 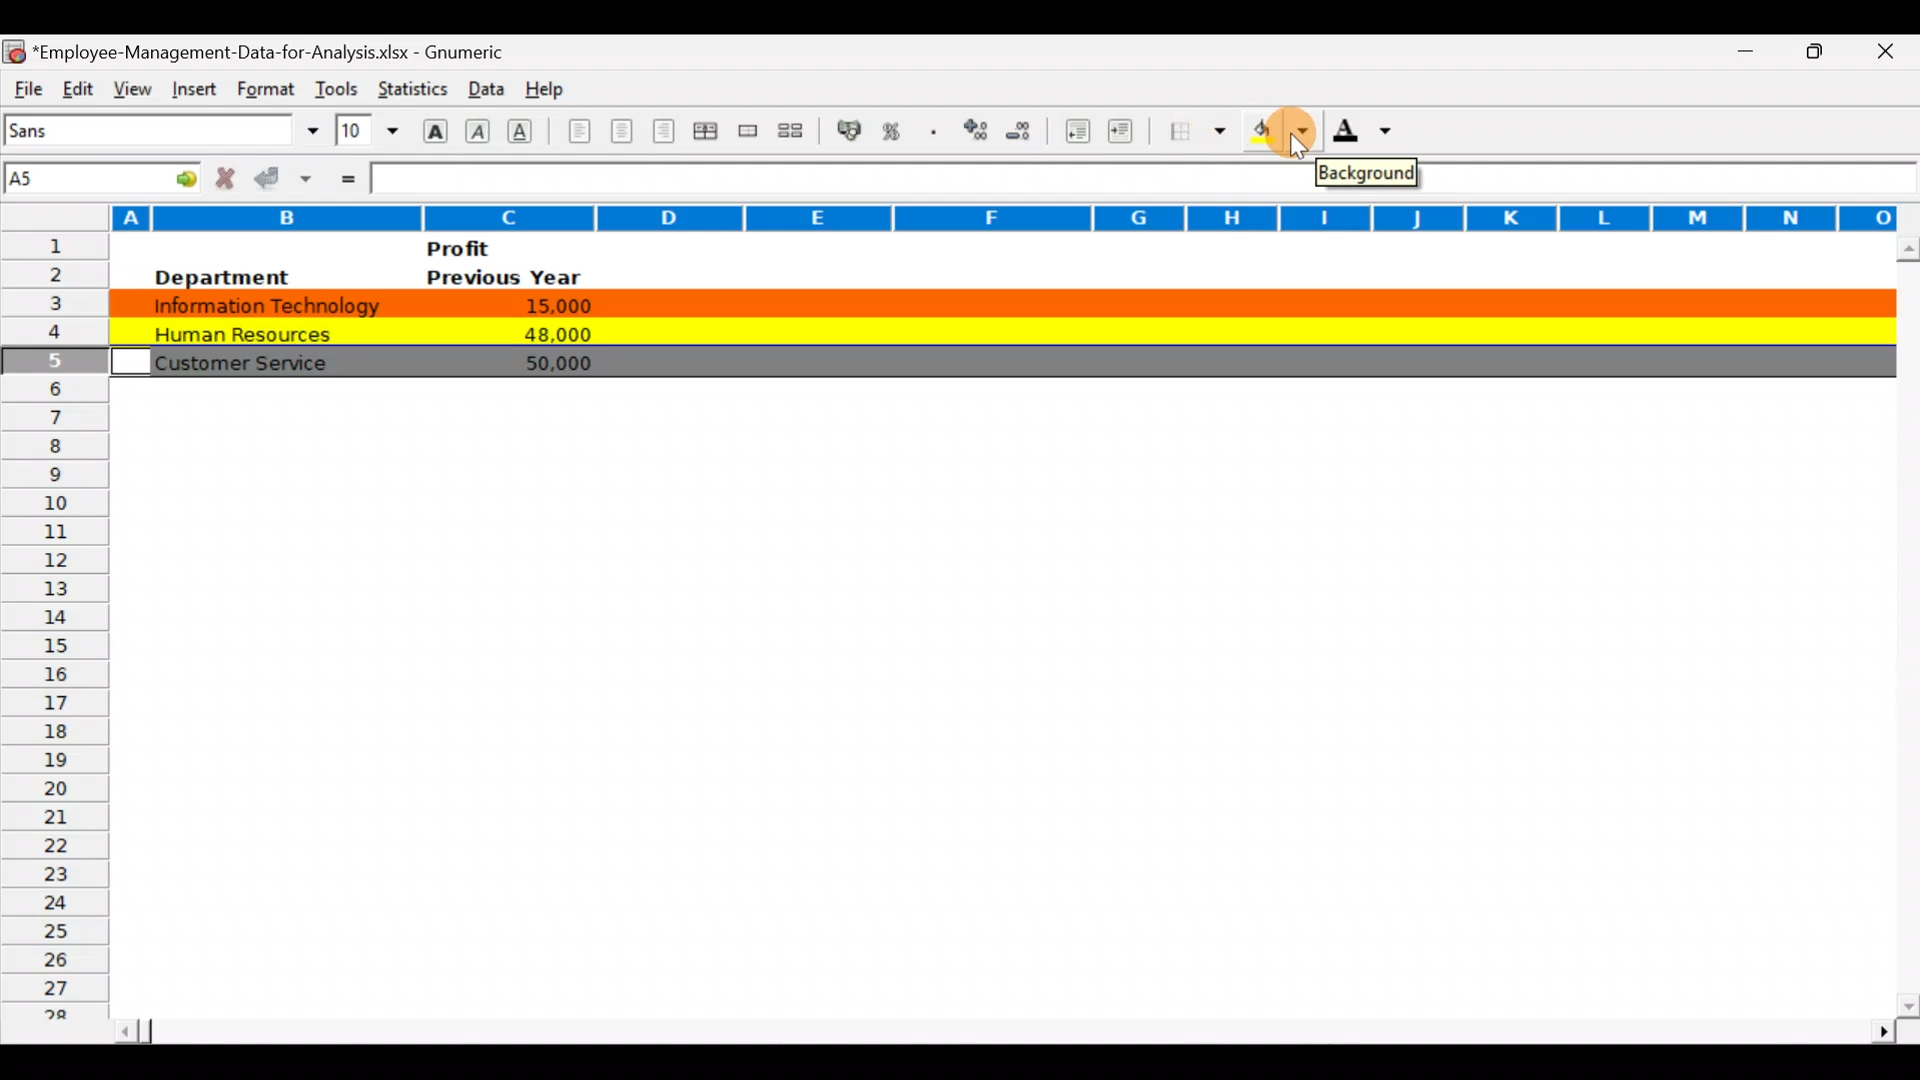 What do you see at coordinates (1903, 626) in the screenshot?
I see `Scroll bar` at bounding box center [1903, 626].